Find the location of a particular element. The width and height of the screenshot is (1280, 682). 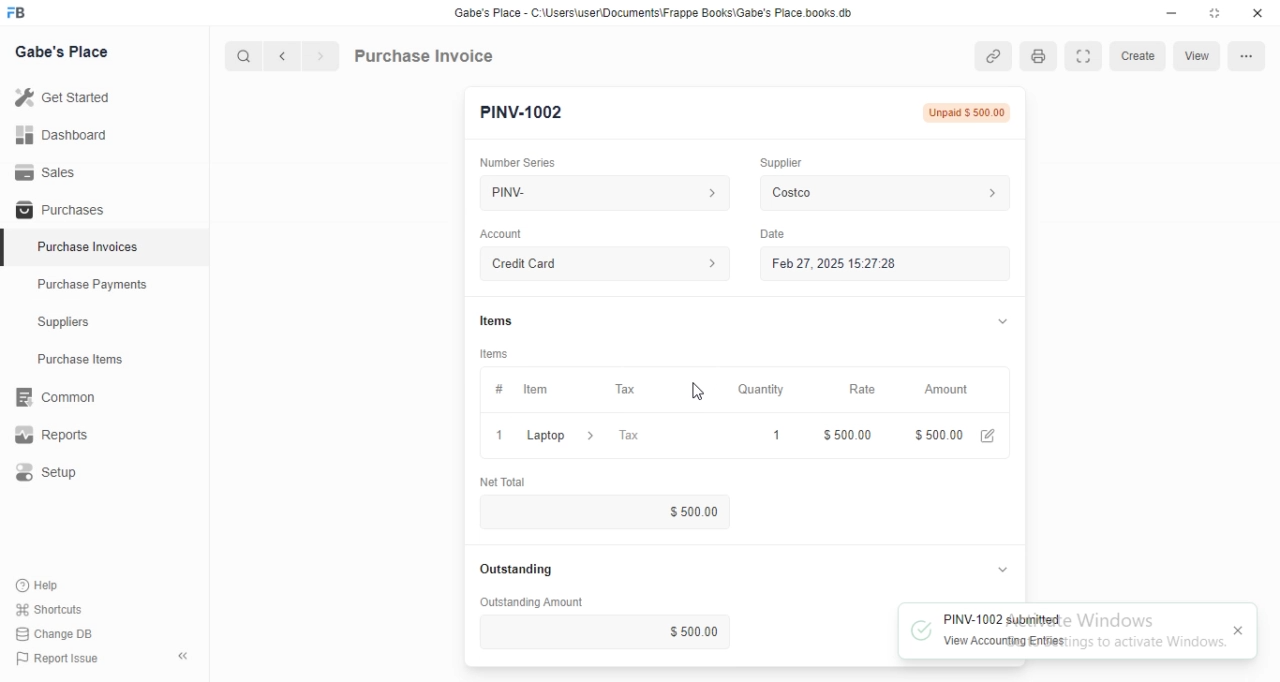

View linked entries is located at coordinates (994, 56).